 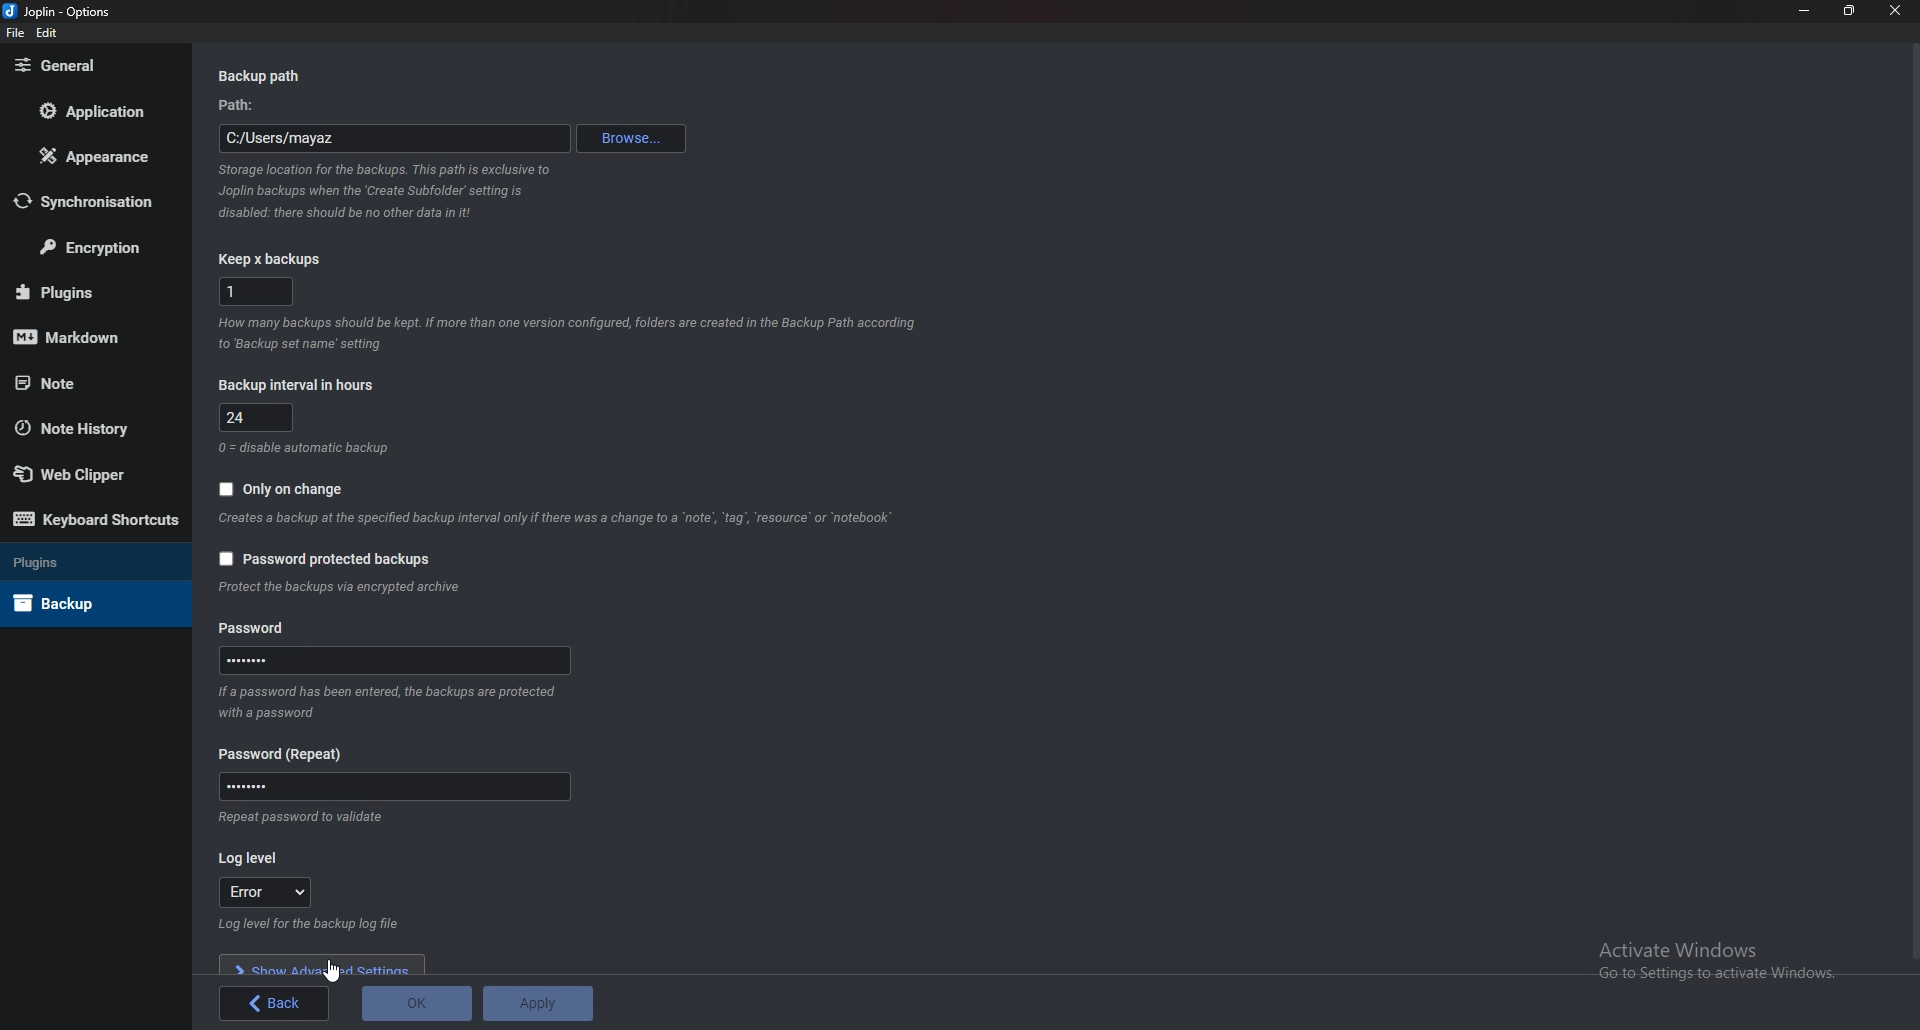 What do you see at coordinates (399, 660) in the screenshot?
I see `Password` at bounding box center [399, 660].